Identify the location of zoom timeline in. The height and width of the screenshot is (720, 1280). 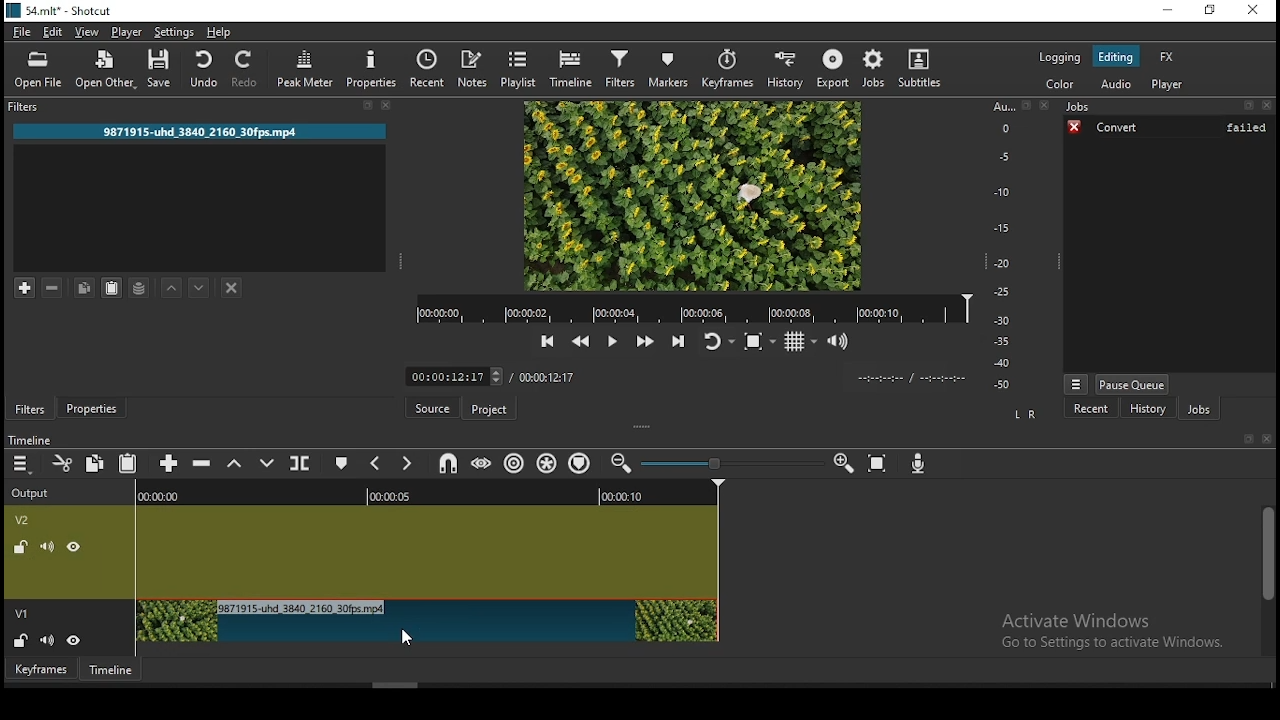
(620, 466).